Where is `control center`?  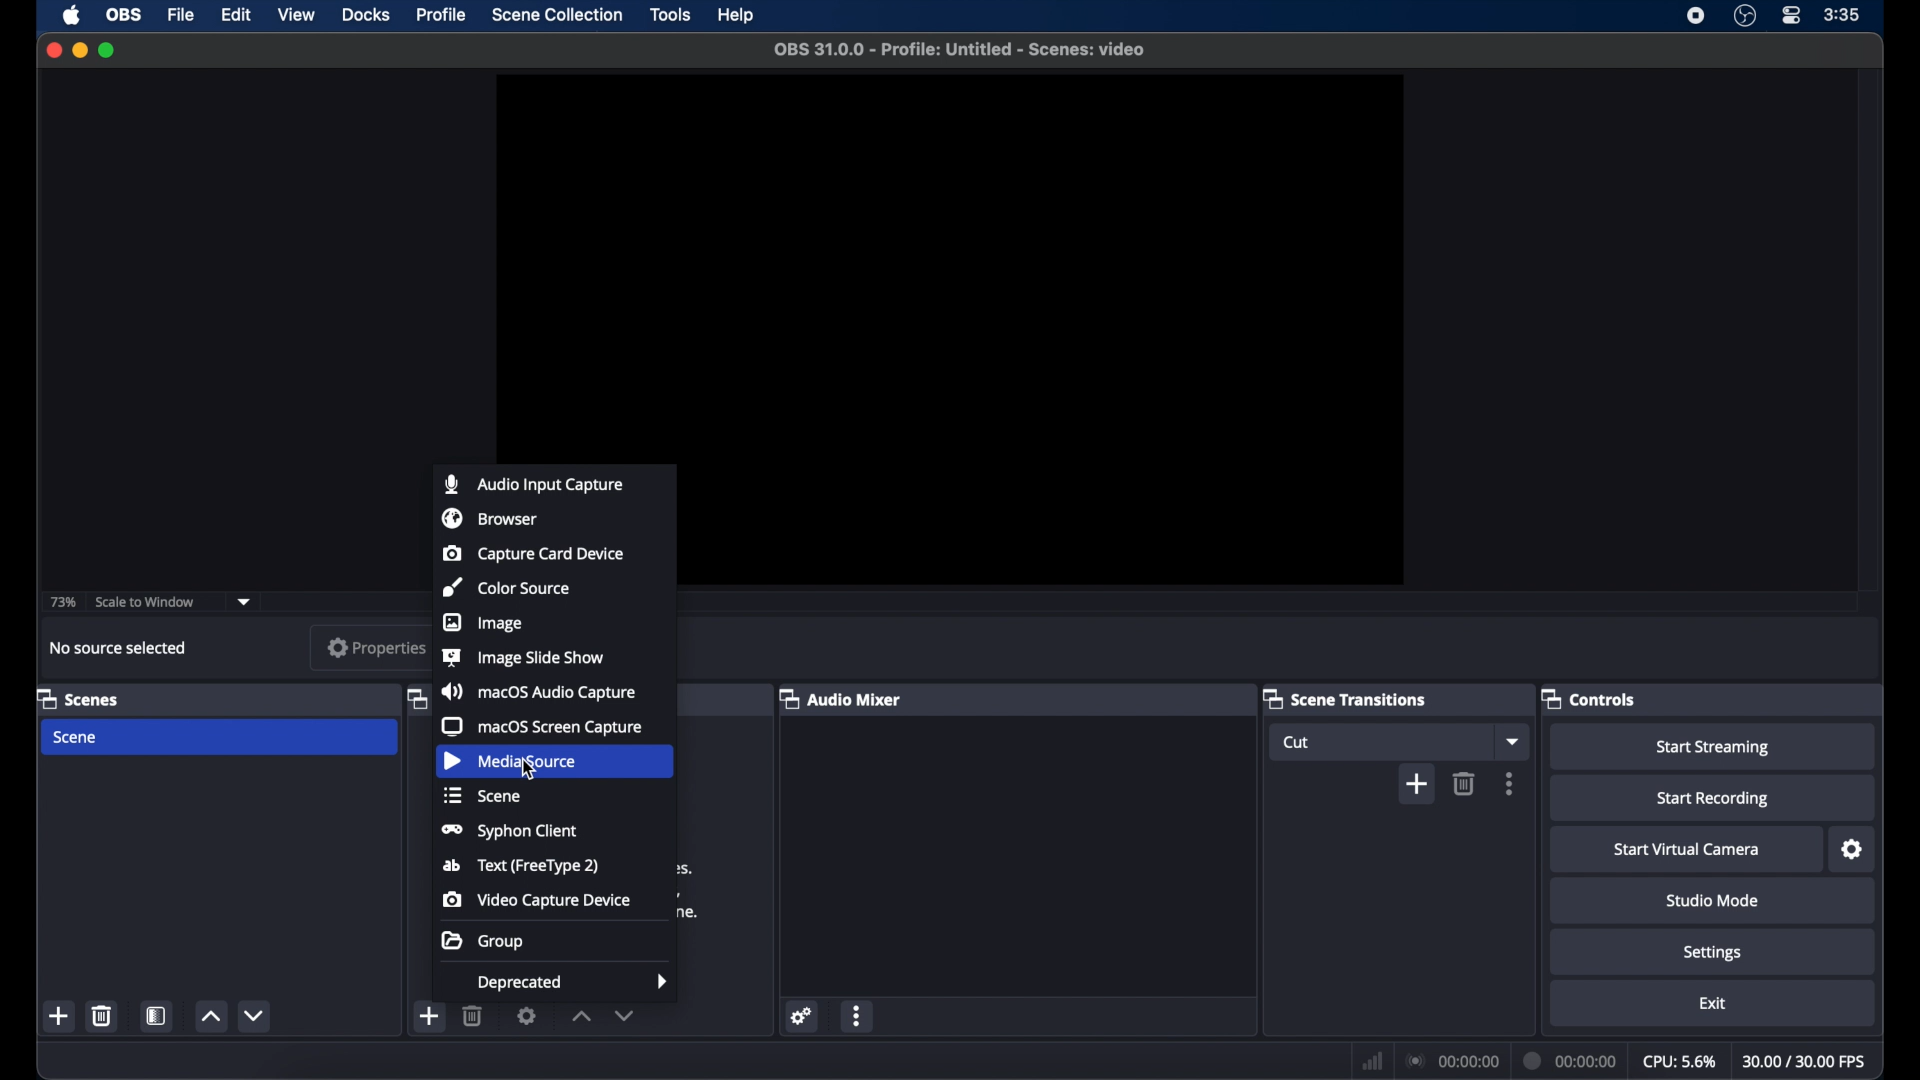
control center is located at coordinates (1793, 16).